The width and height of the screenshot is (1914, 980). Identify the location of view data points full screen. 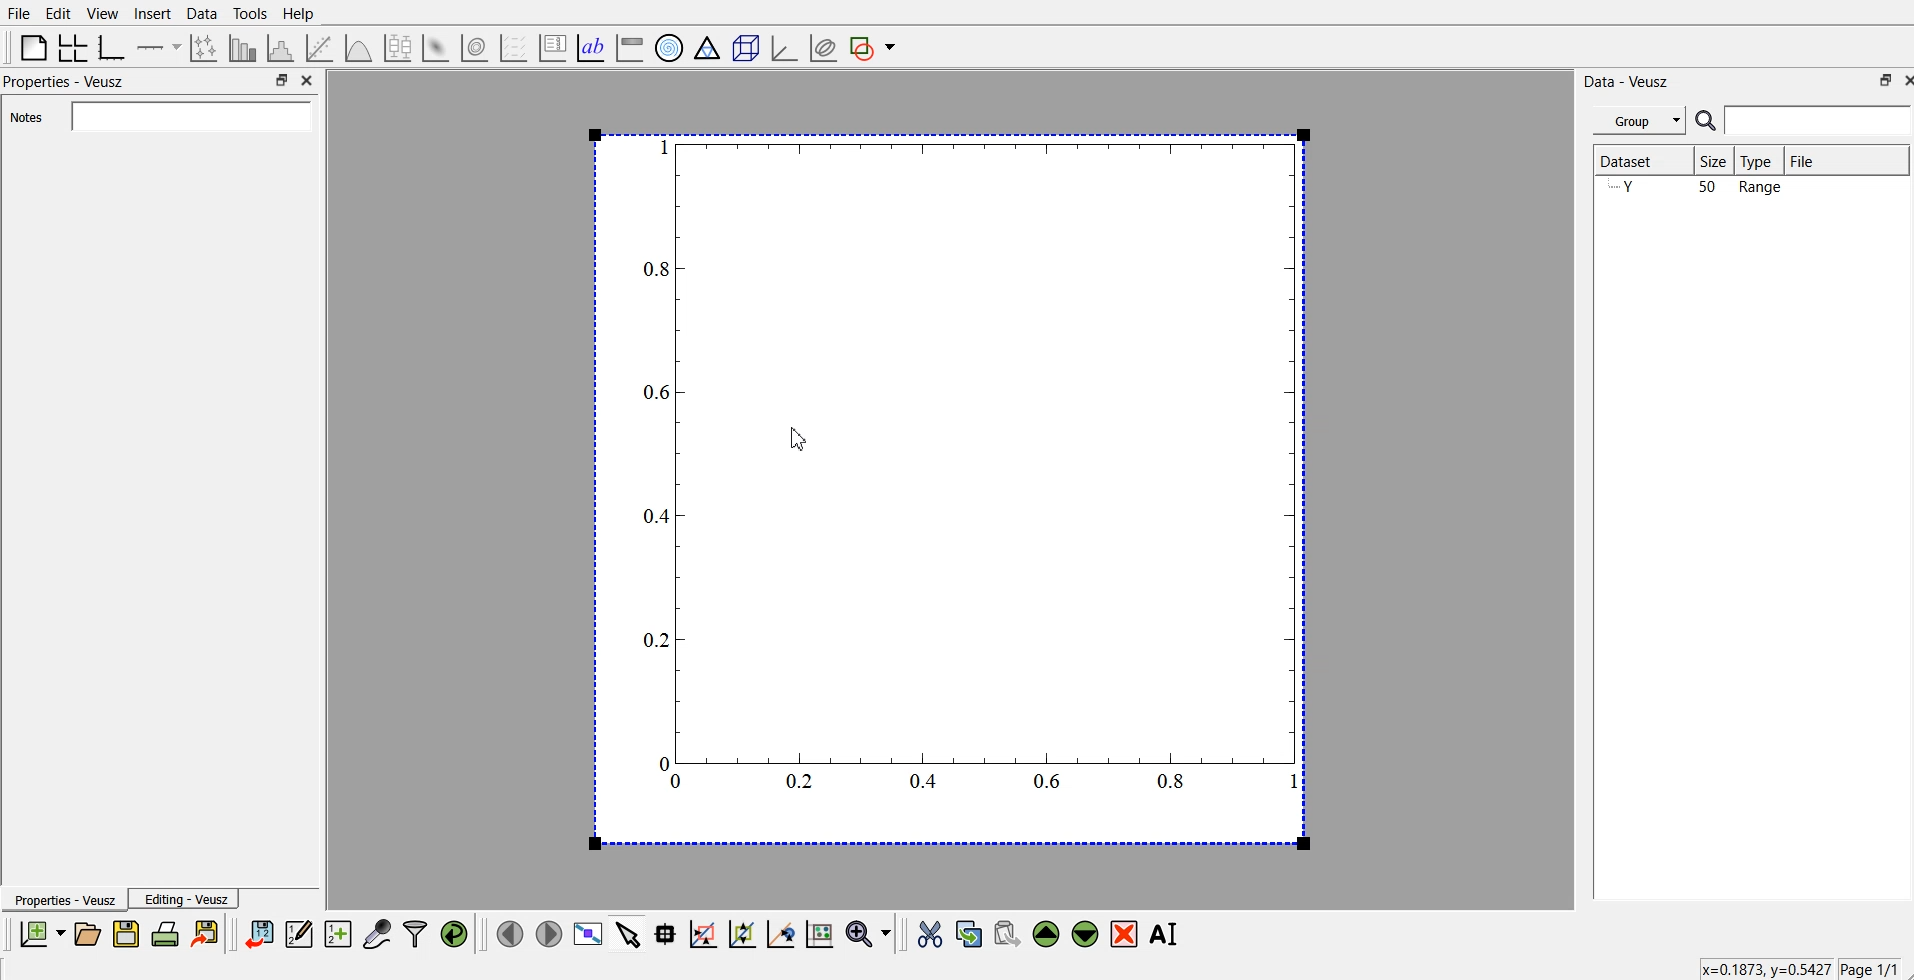
(585, 935).